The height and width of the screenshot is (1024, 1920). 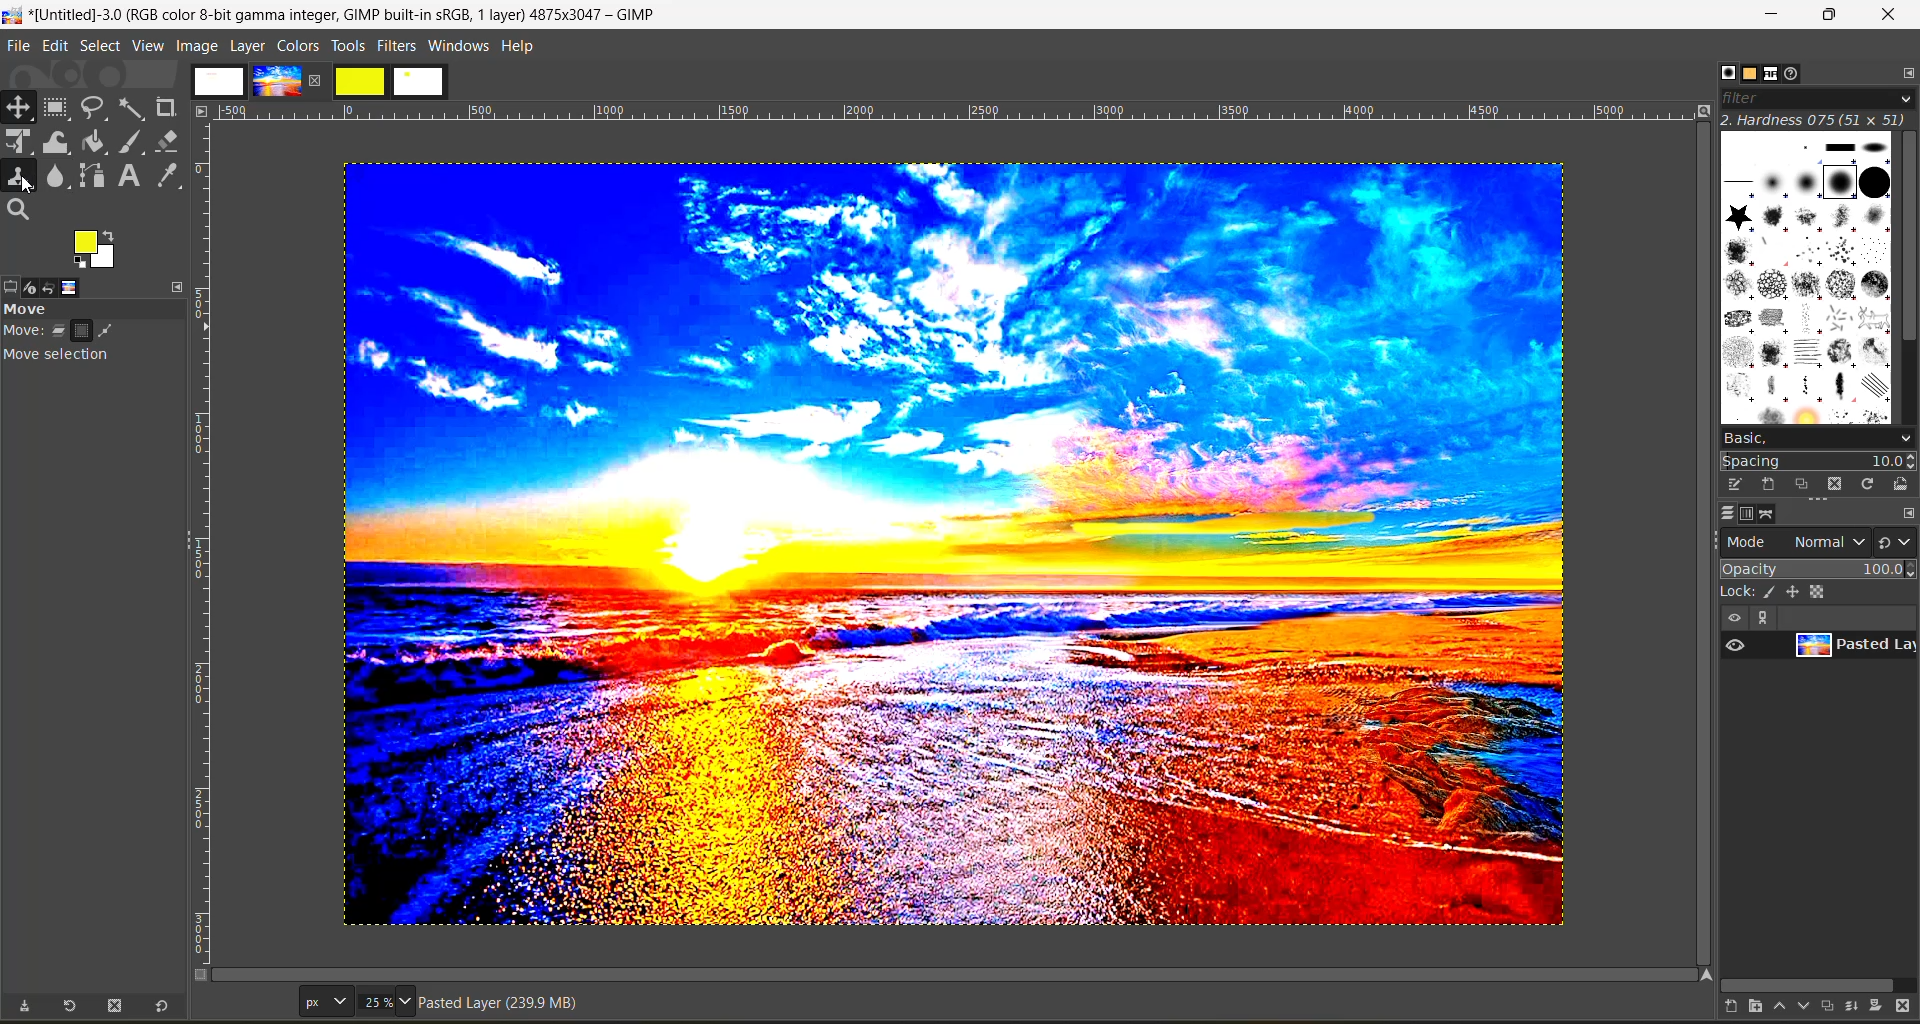 What do you see at coordinates (115, 1007) in the screenshot?
I see `delete tool preset` at bounding box center [115, 1007].